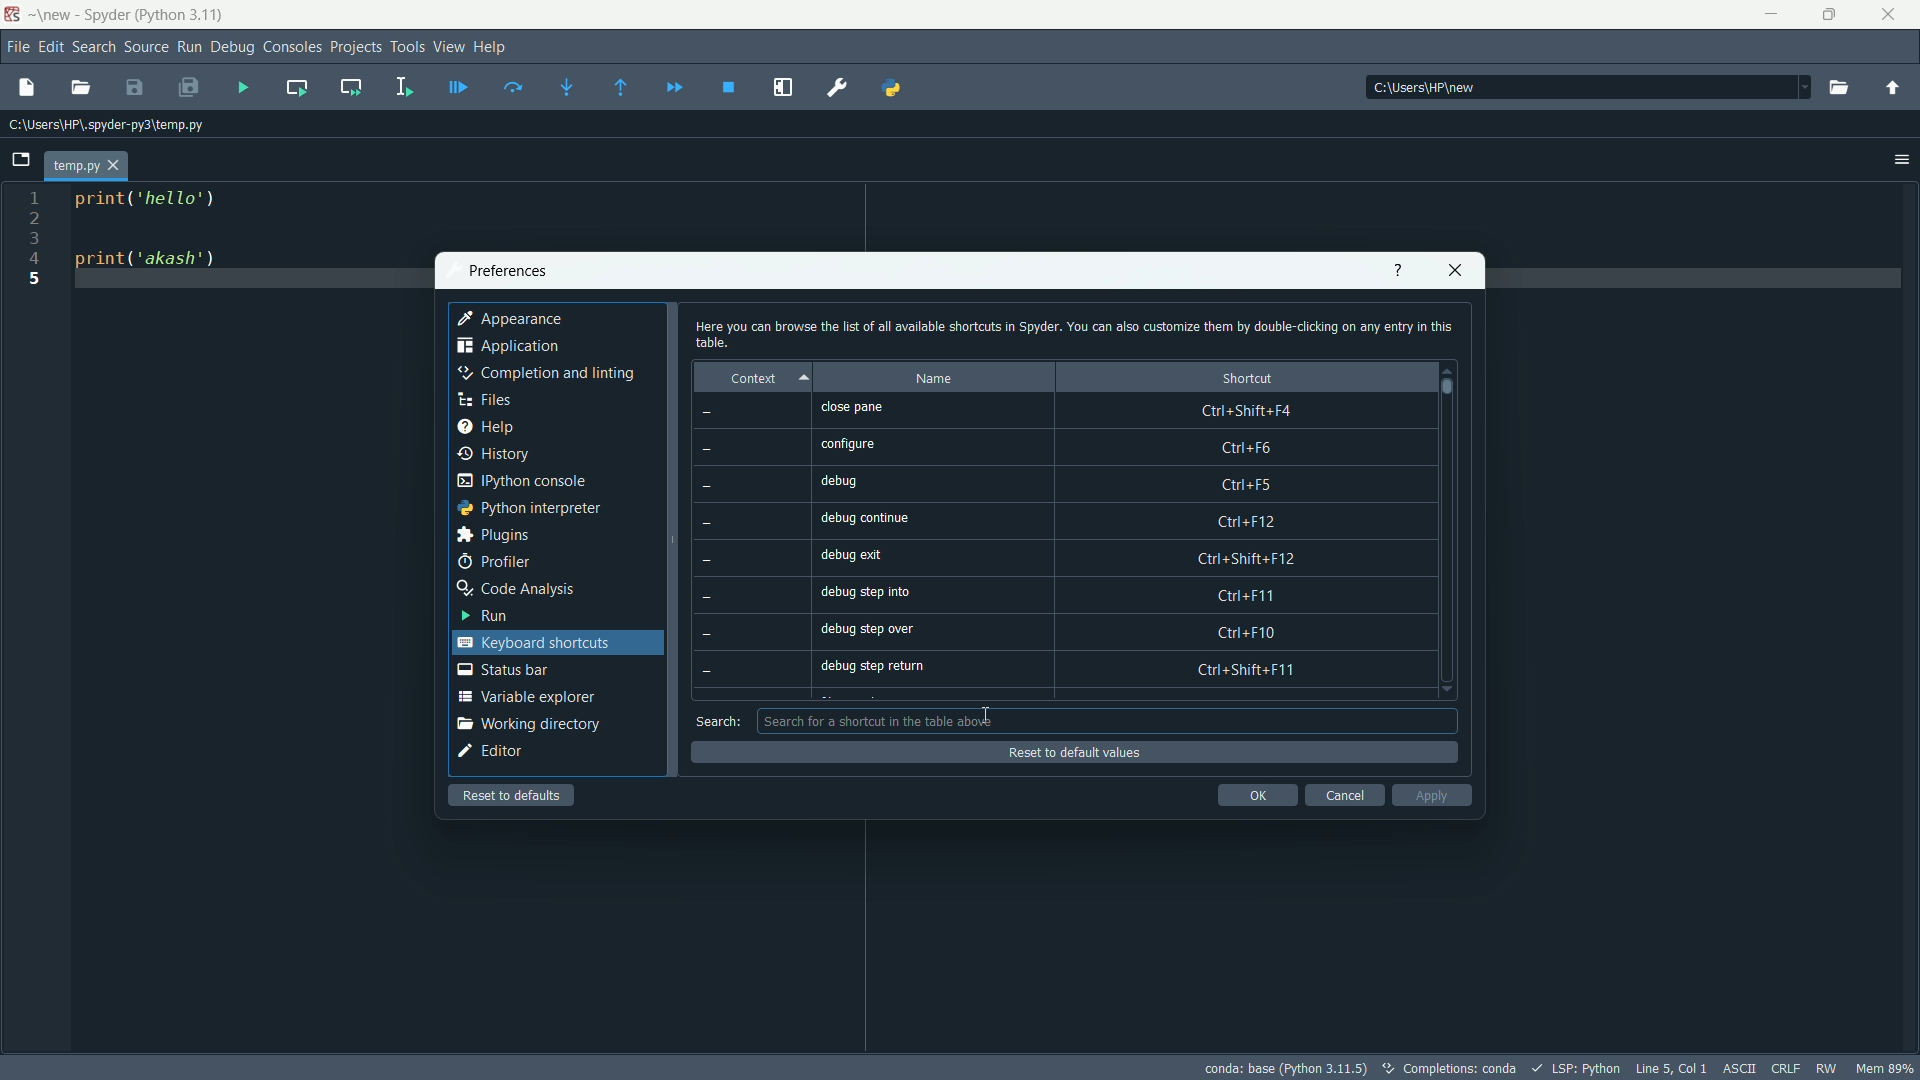 The width and height of the screenshot is (1920, 1080). Describe the element at coordinates (159, 209) in the screenshot. I see `print('print hello') ` at that location.